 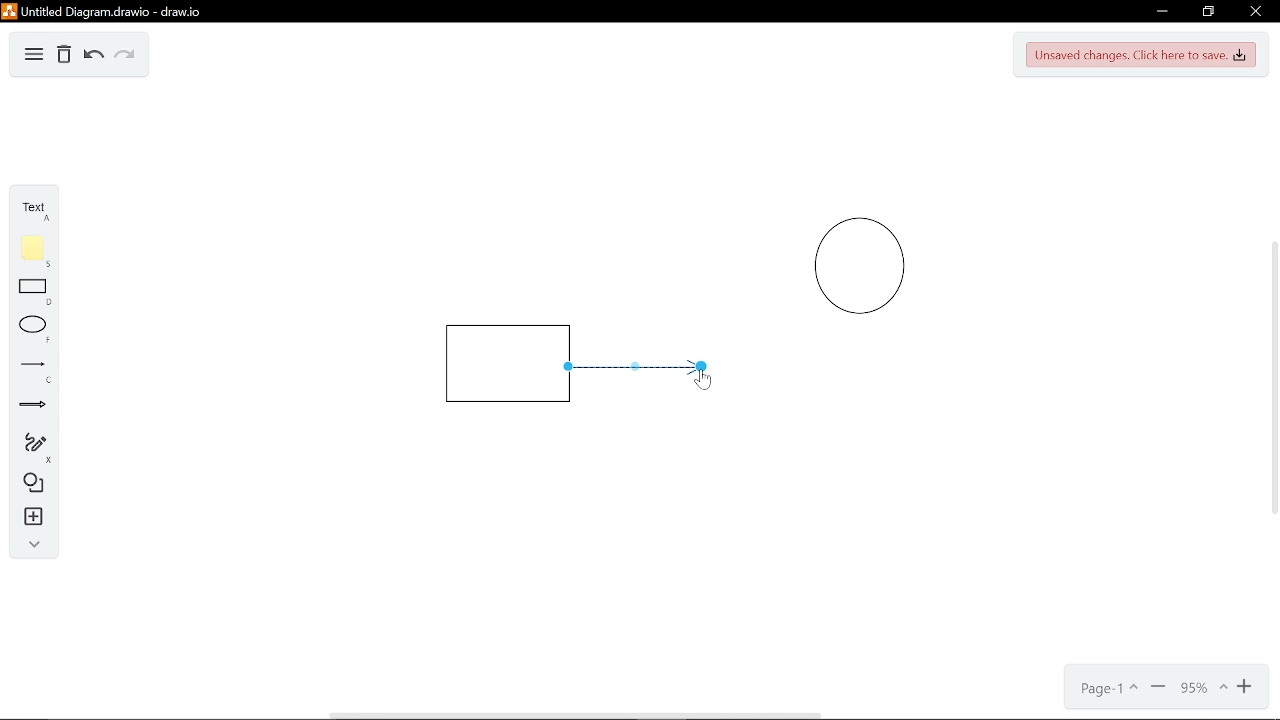 I want to click on Restore down, so click(x=1210, y=12).